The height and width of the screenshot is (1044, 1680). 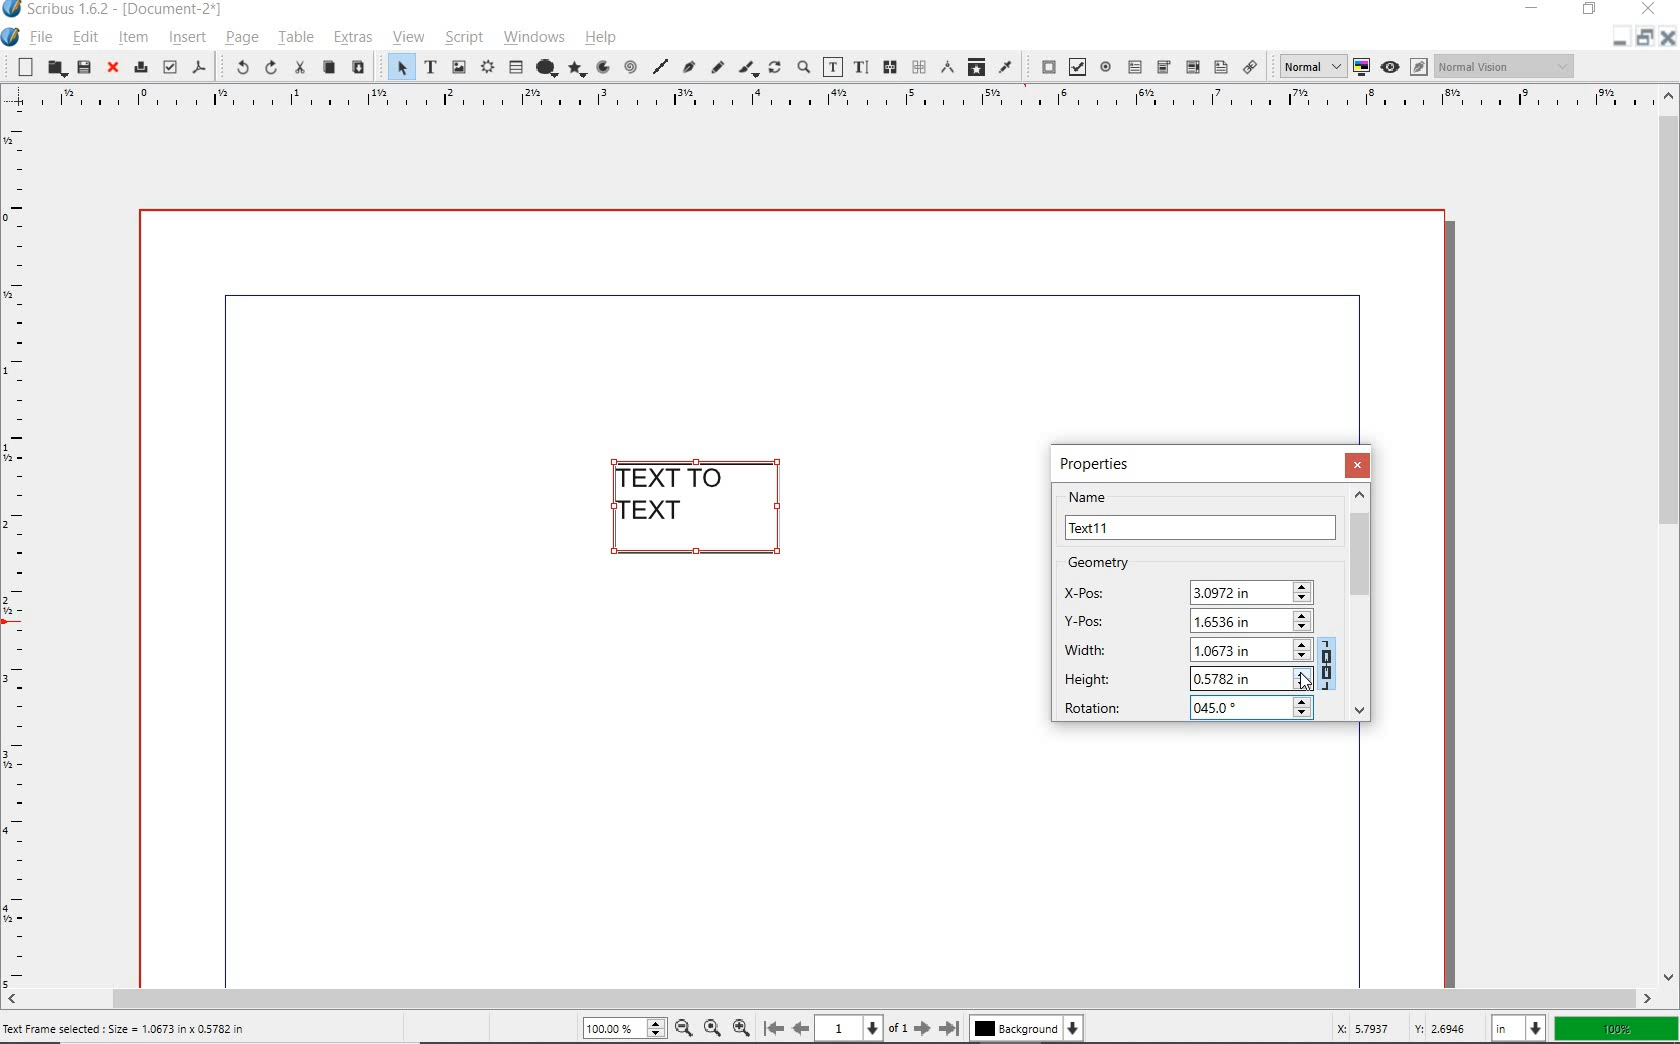 I want to click on preview mode, so click(x=1405, y=67).